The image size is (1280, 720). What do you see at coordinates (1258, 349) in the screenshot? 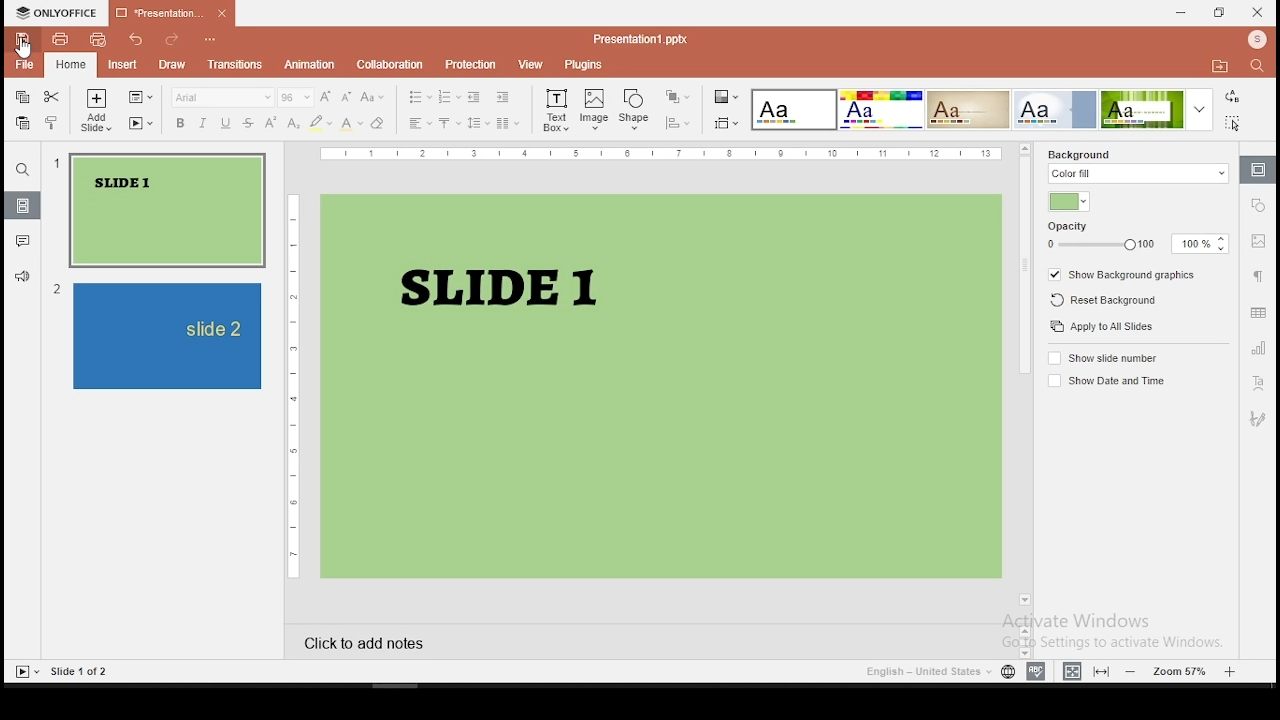
I see `chart settings` at bounding box center [1258, 349].